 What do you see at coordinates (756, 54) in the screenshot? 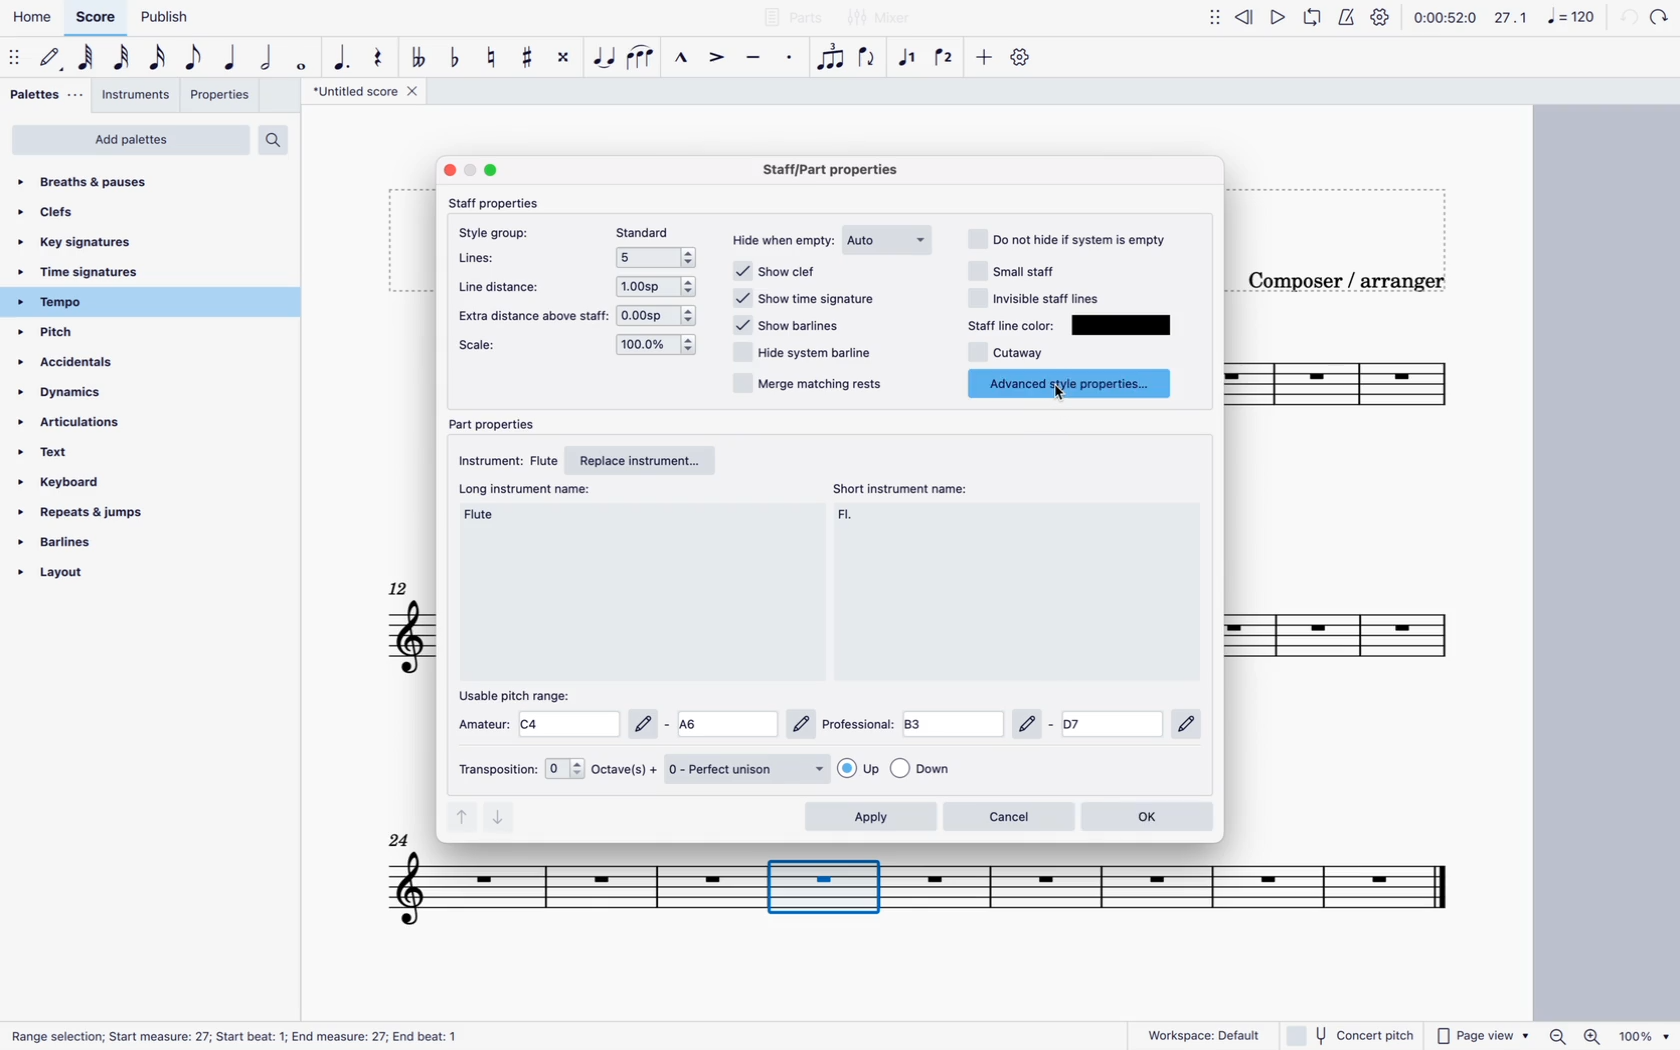
I see `tenuto` at bounding box center [756, 54].